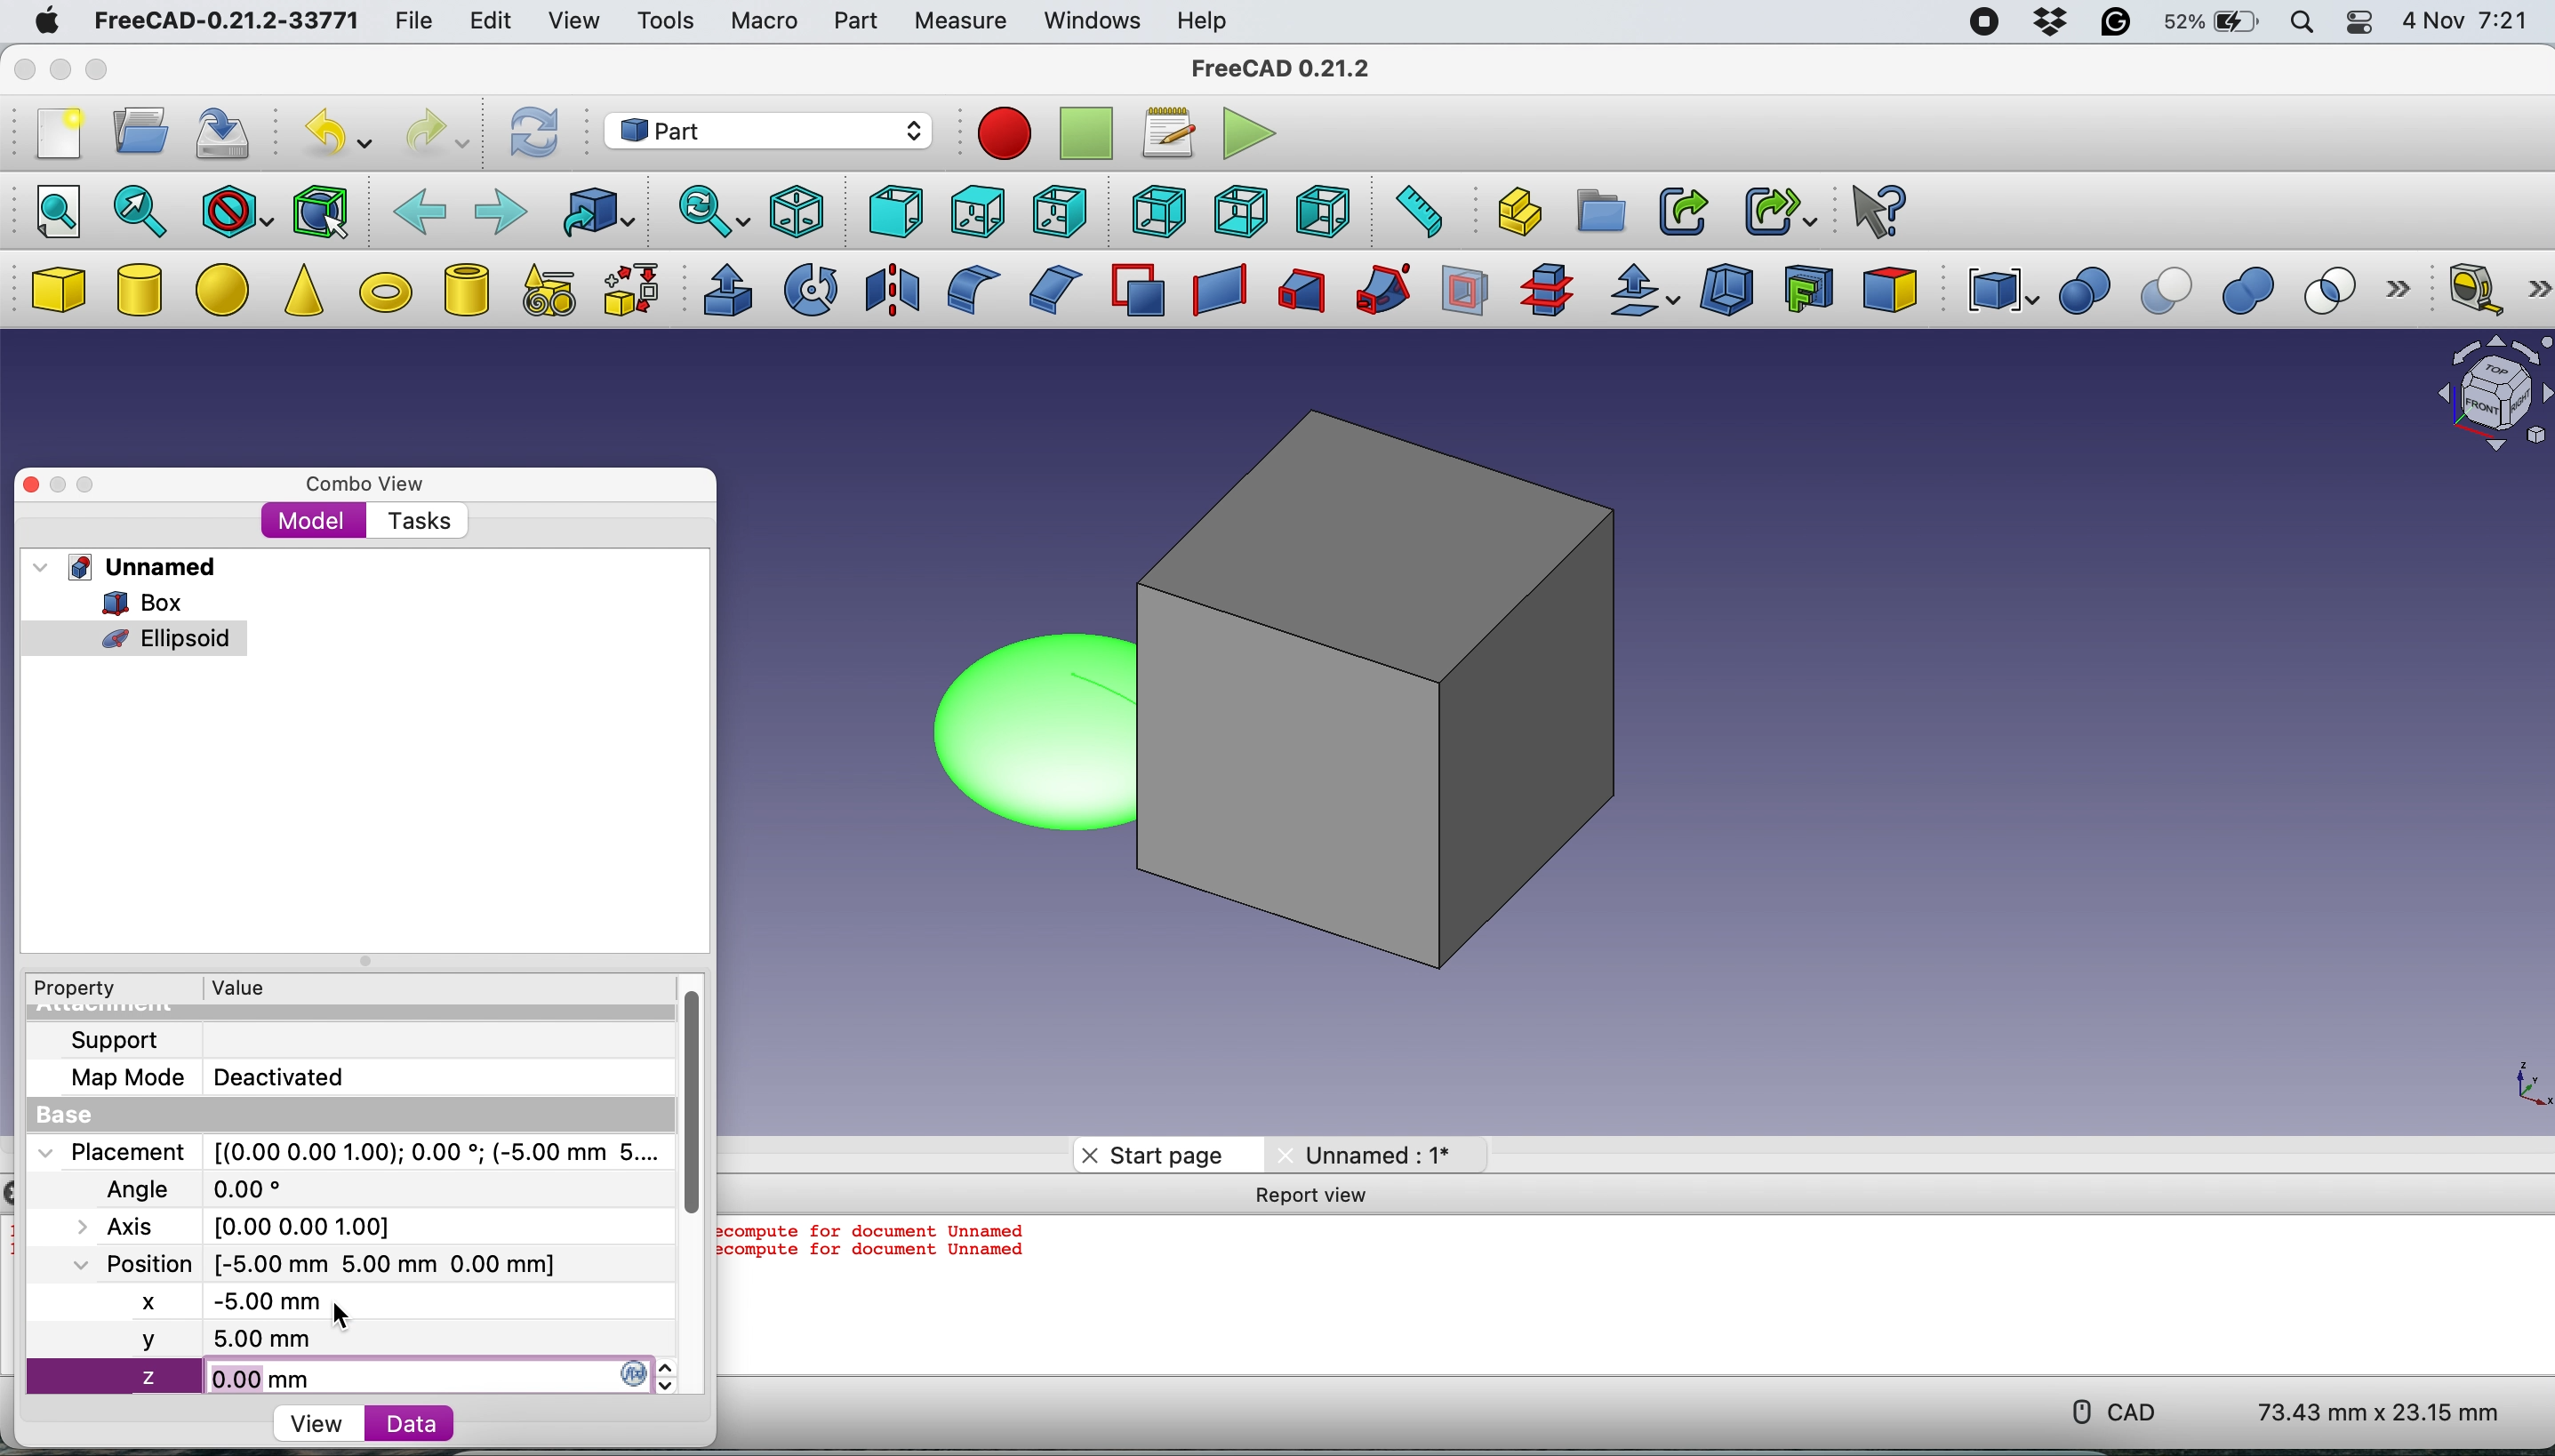  I want to click on xy coordinate, so click(2512, 1081).